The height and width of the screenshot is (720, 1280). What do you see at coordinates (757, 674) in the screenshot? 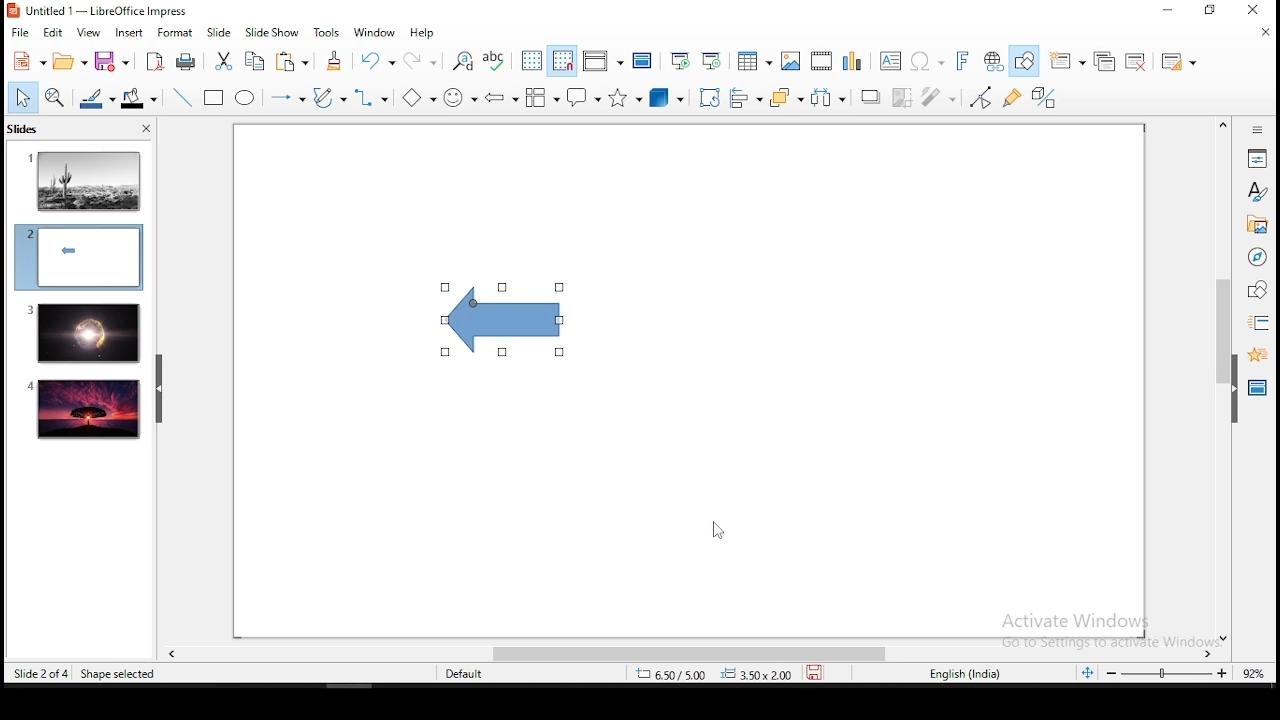
I see `0.00x0.00` at bounding box center [757, 674].